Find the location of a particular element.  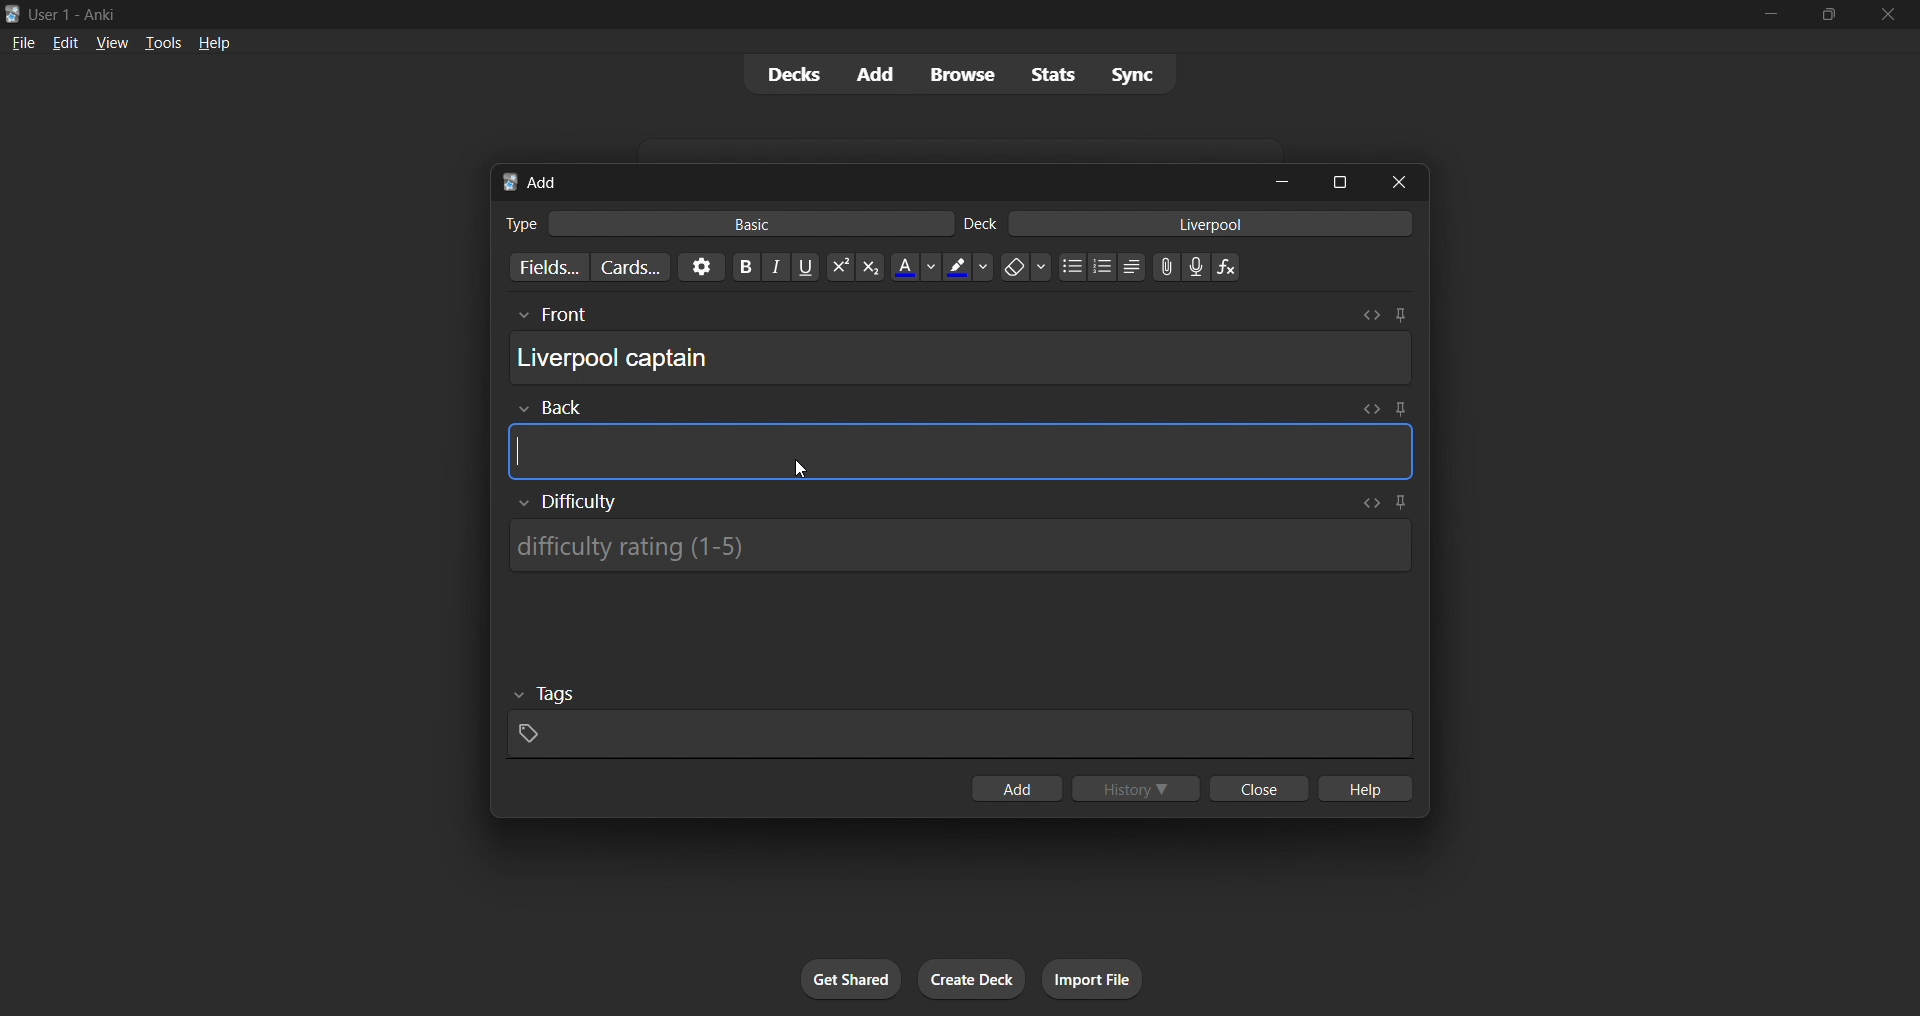

add is located at coordinates (877, 75).